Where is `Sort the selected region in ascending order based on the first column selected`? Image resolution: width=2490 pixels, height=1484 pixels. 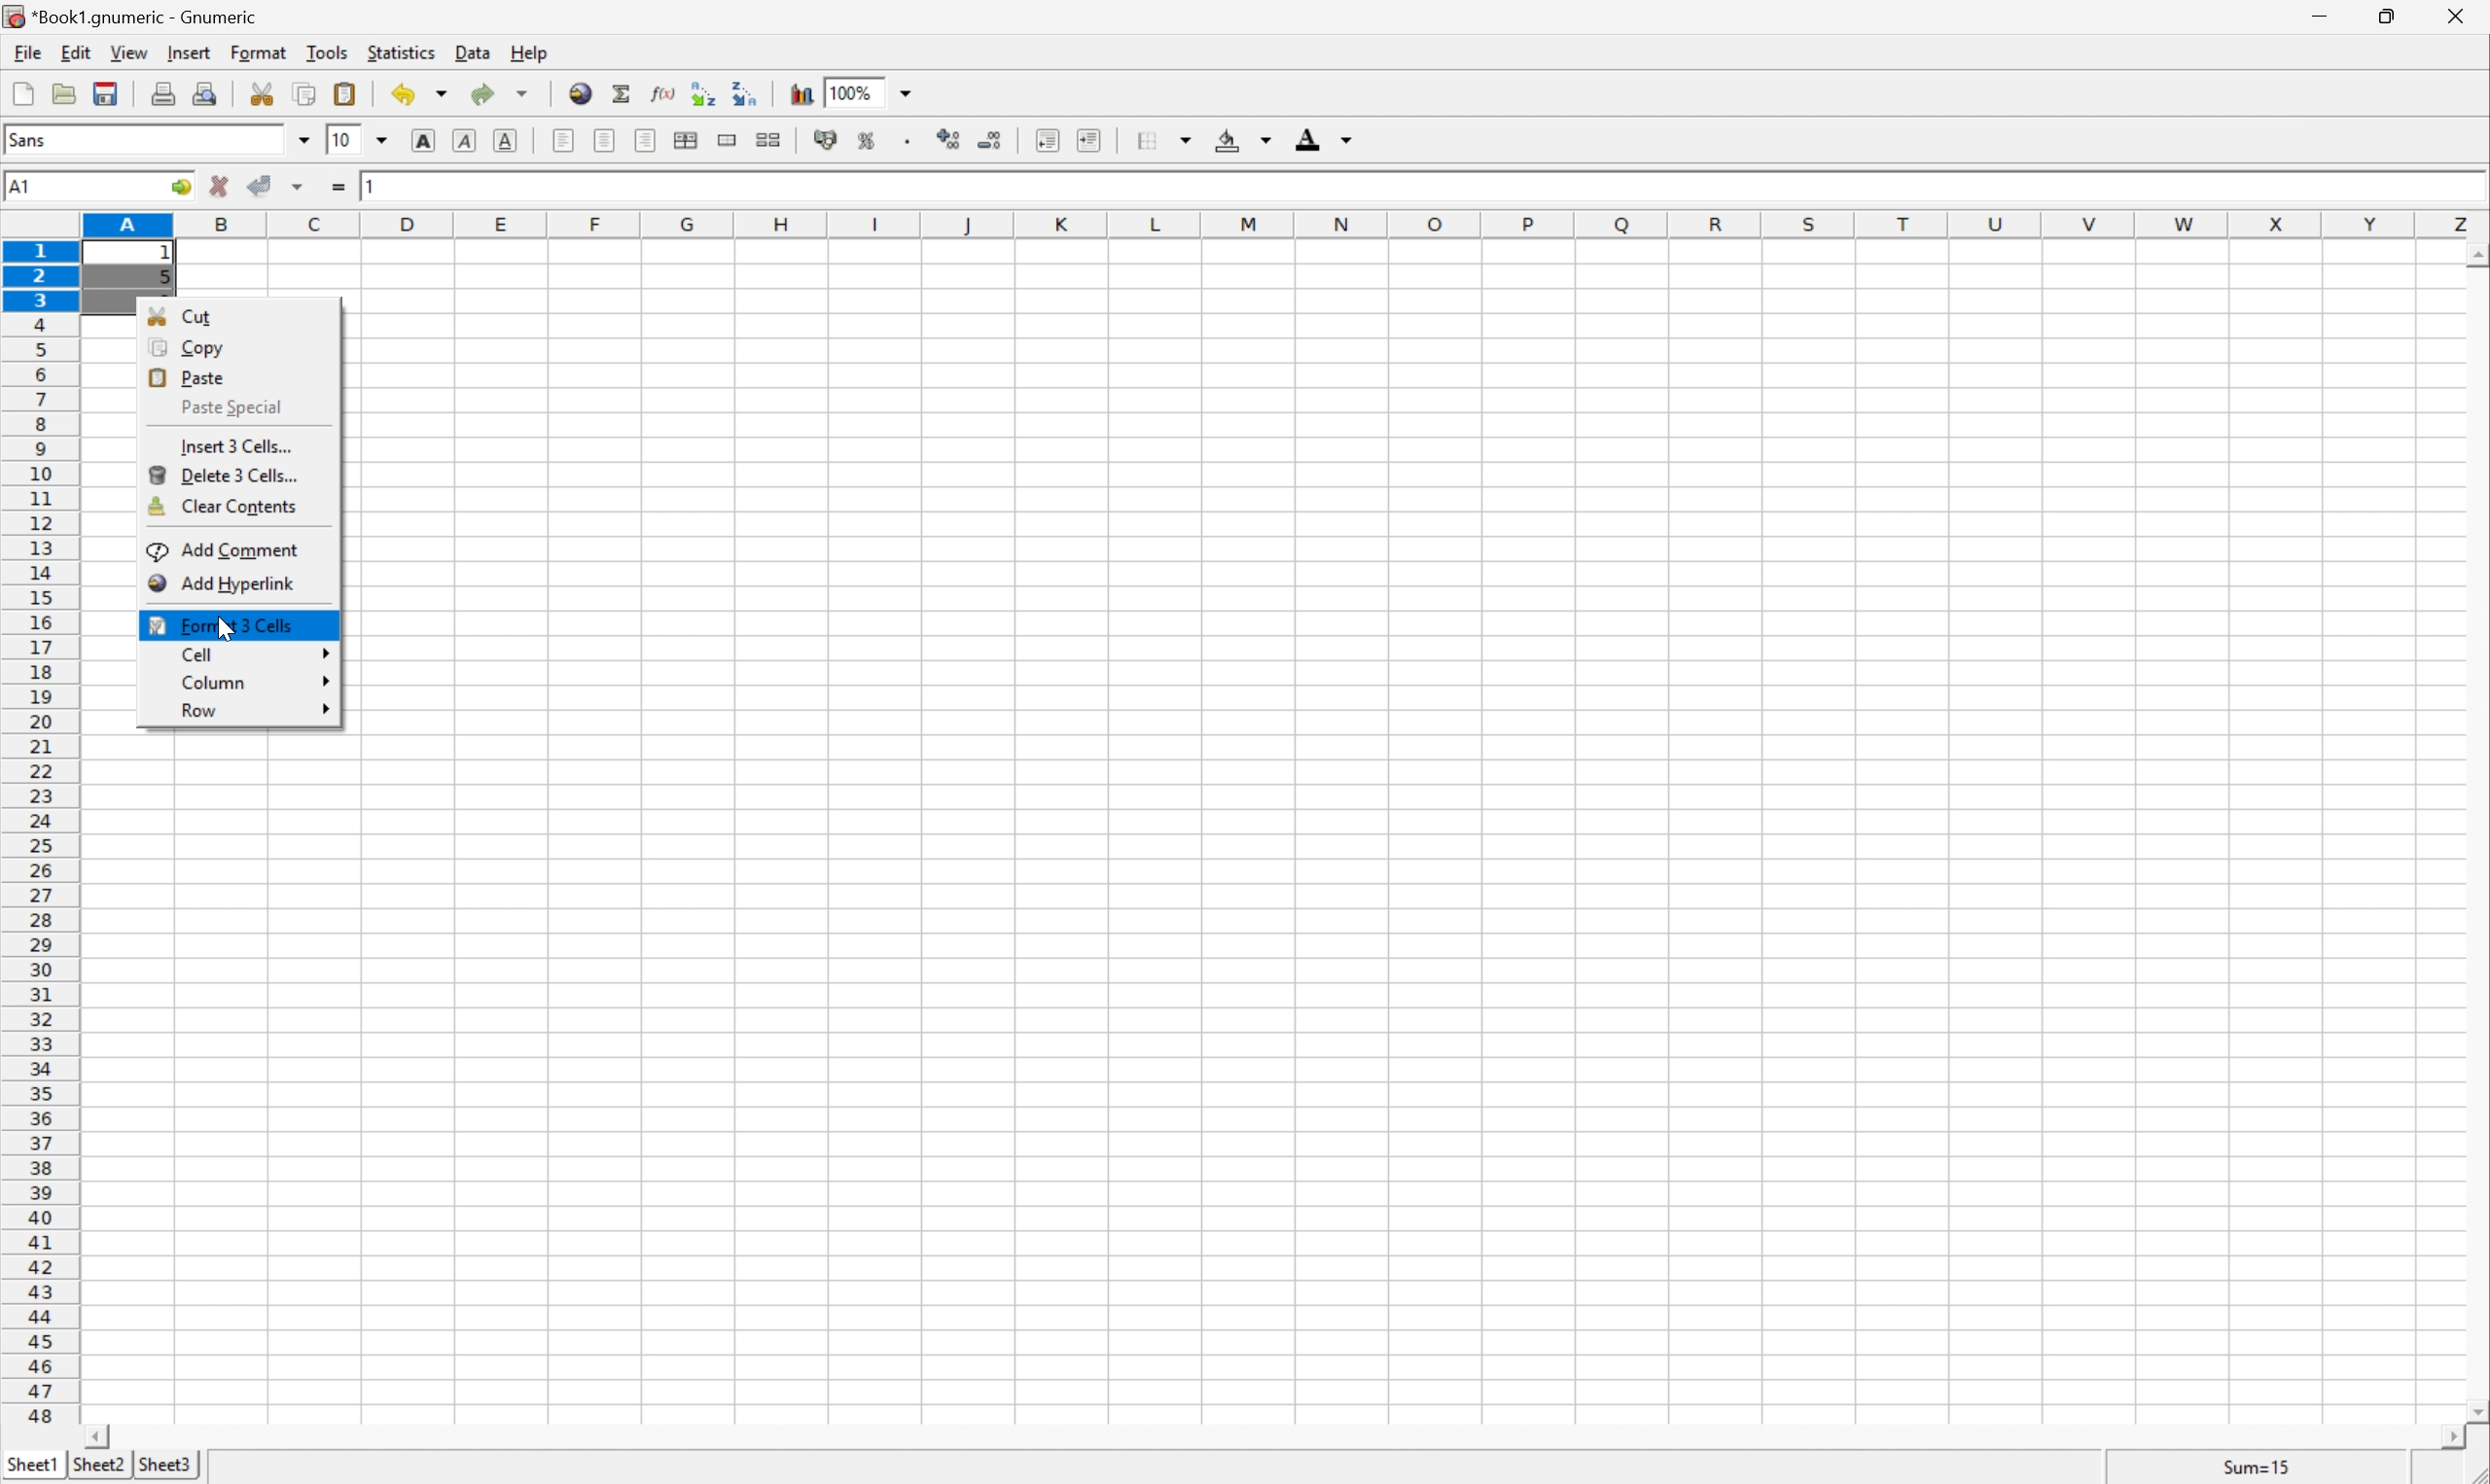
Sort the selected region in ascending order based on the first column selected is located at coordinates (705, 92).